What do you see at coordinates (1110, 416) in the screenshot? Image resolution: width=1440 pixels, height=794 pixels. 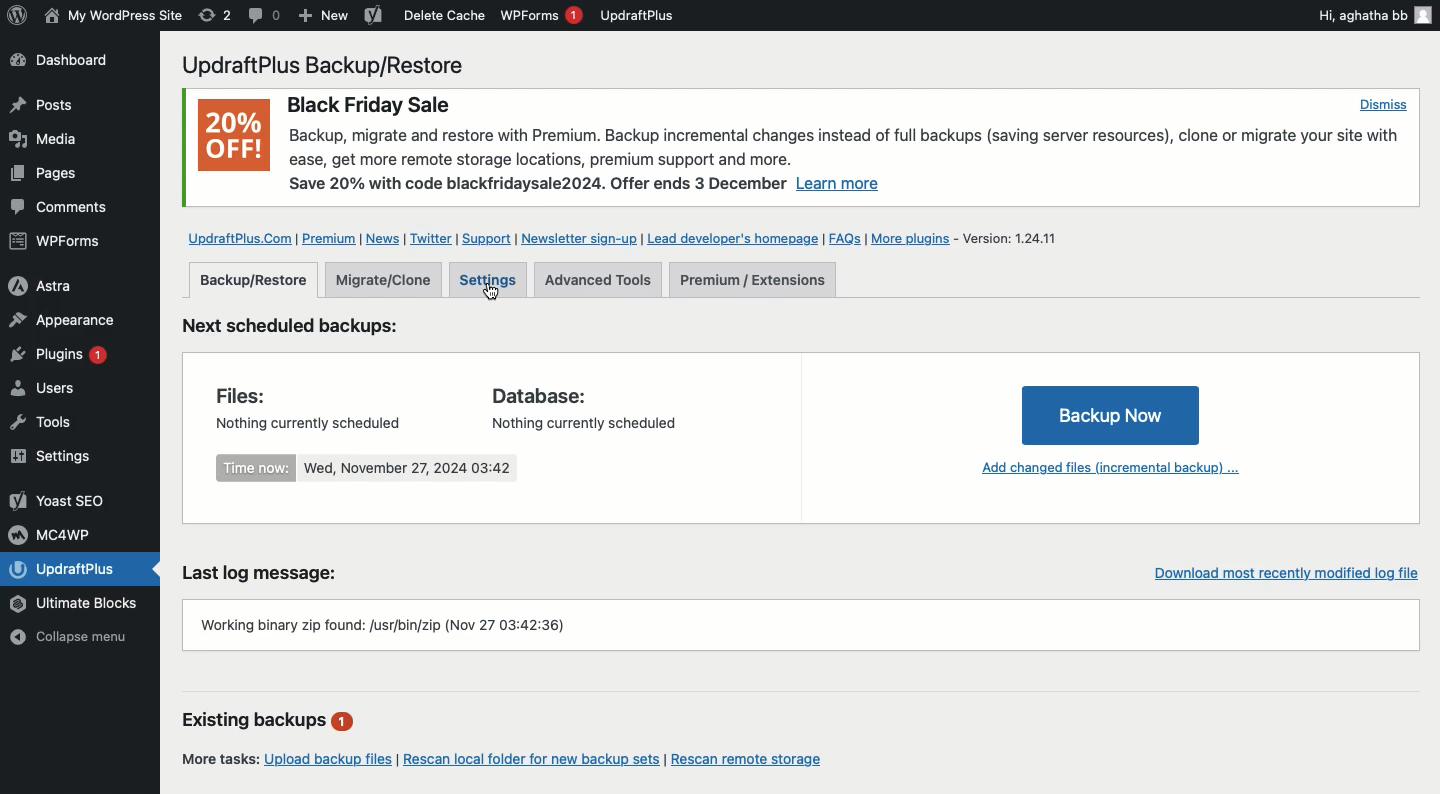 I see `Backup Now` at bounding box center [1110, 416].